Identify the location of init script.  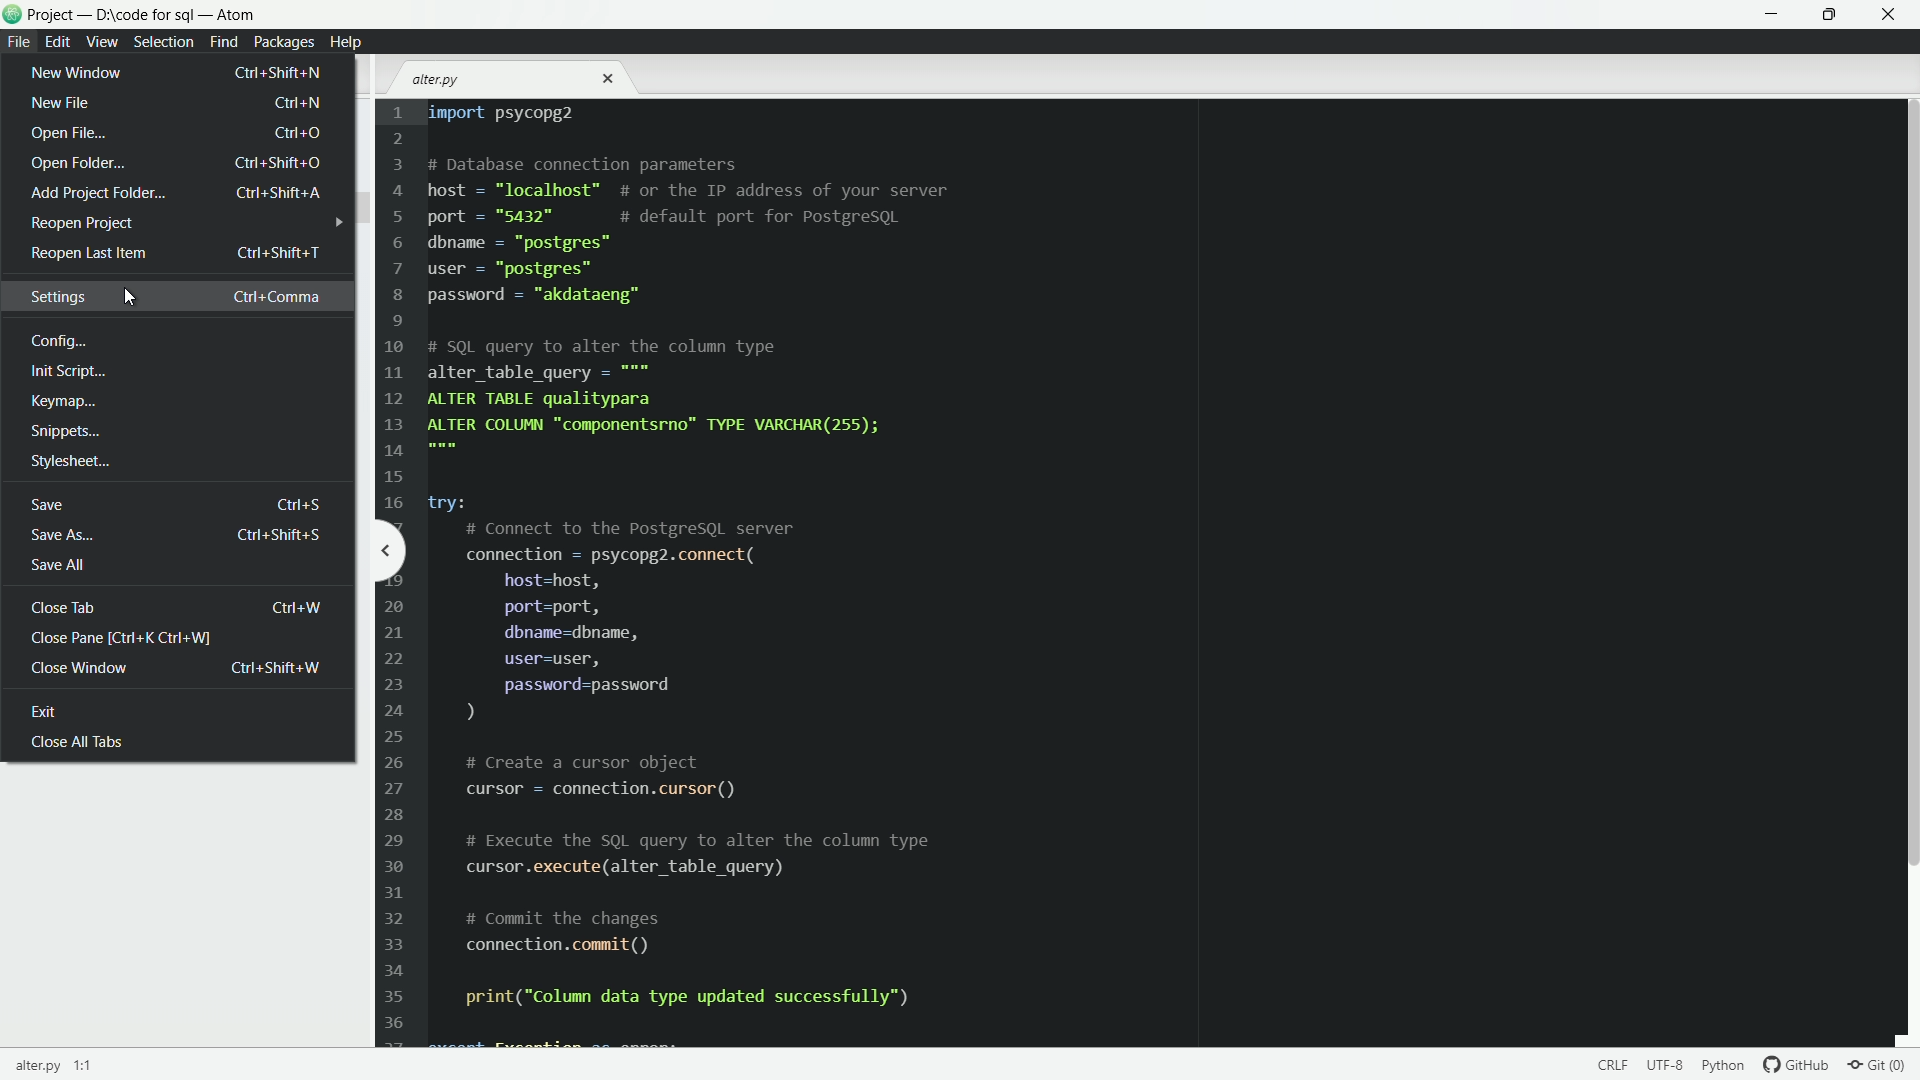
(66, 370).